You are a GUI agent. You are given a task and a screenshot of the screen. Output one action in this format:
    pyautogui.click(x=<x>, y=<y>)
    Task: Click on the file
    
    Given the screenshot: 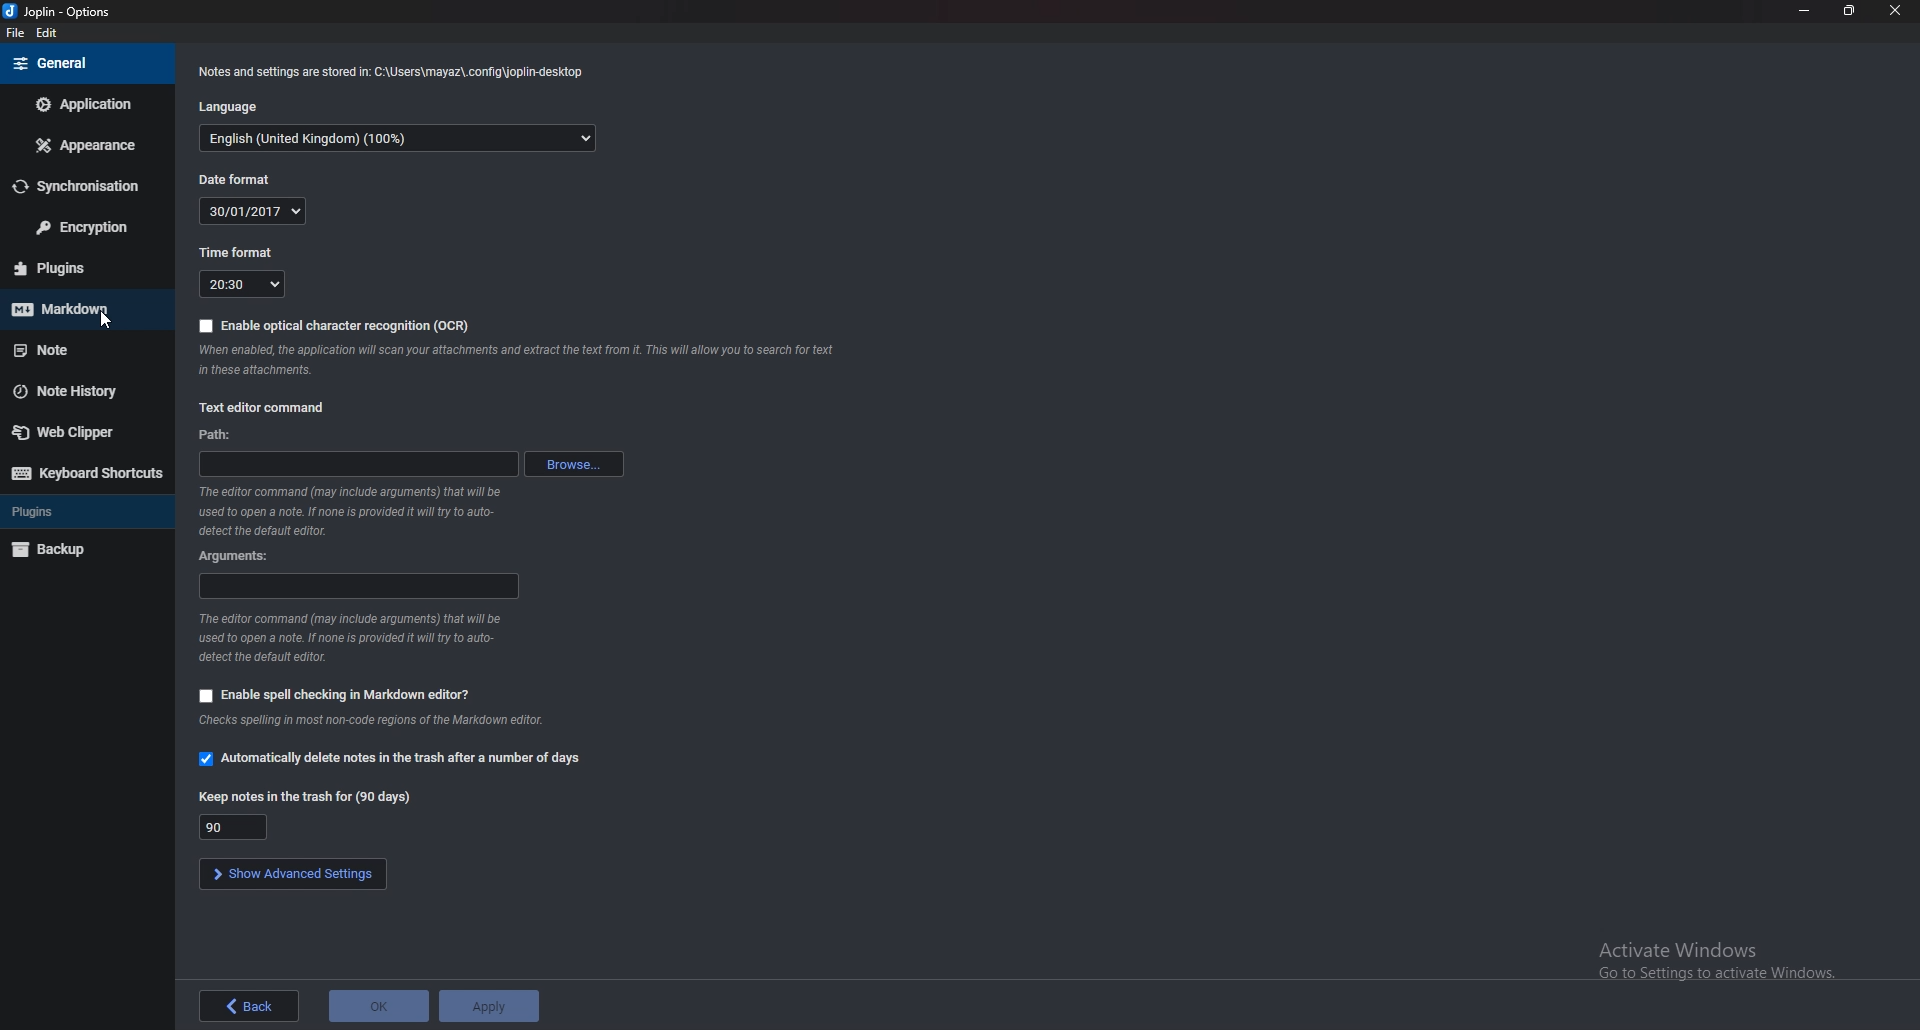 What is the action you would take?
    pyautogui.click(x=15, y=33)
    